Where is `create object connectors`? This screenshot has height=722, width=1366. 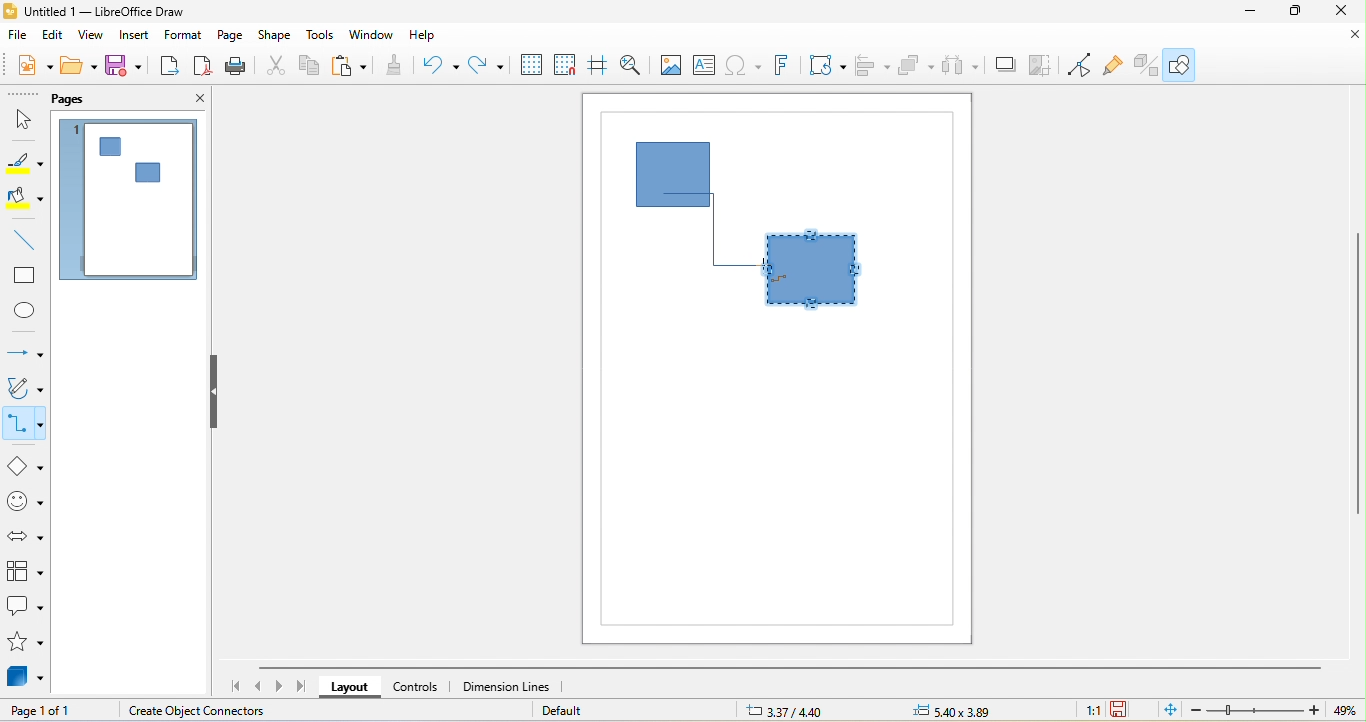
create object connectors is located at coordinates (231, 711).